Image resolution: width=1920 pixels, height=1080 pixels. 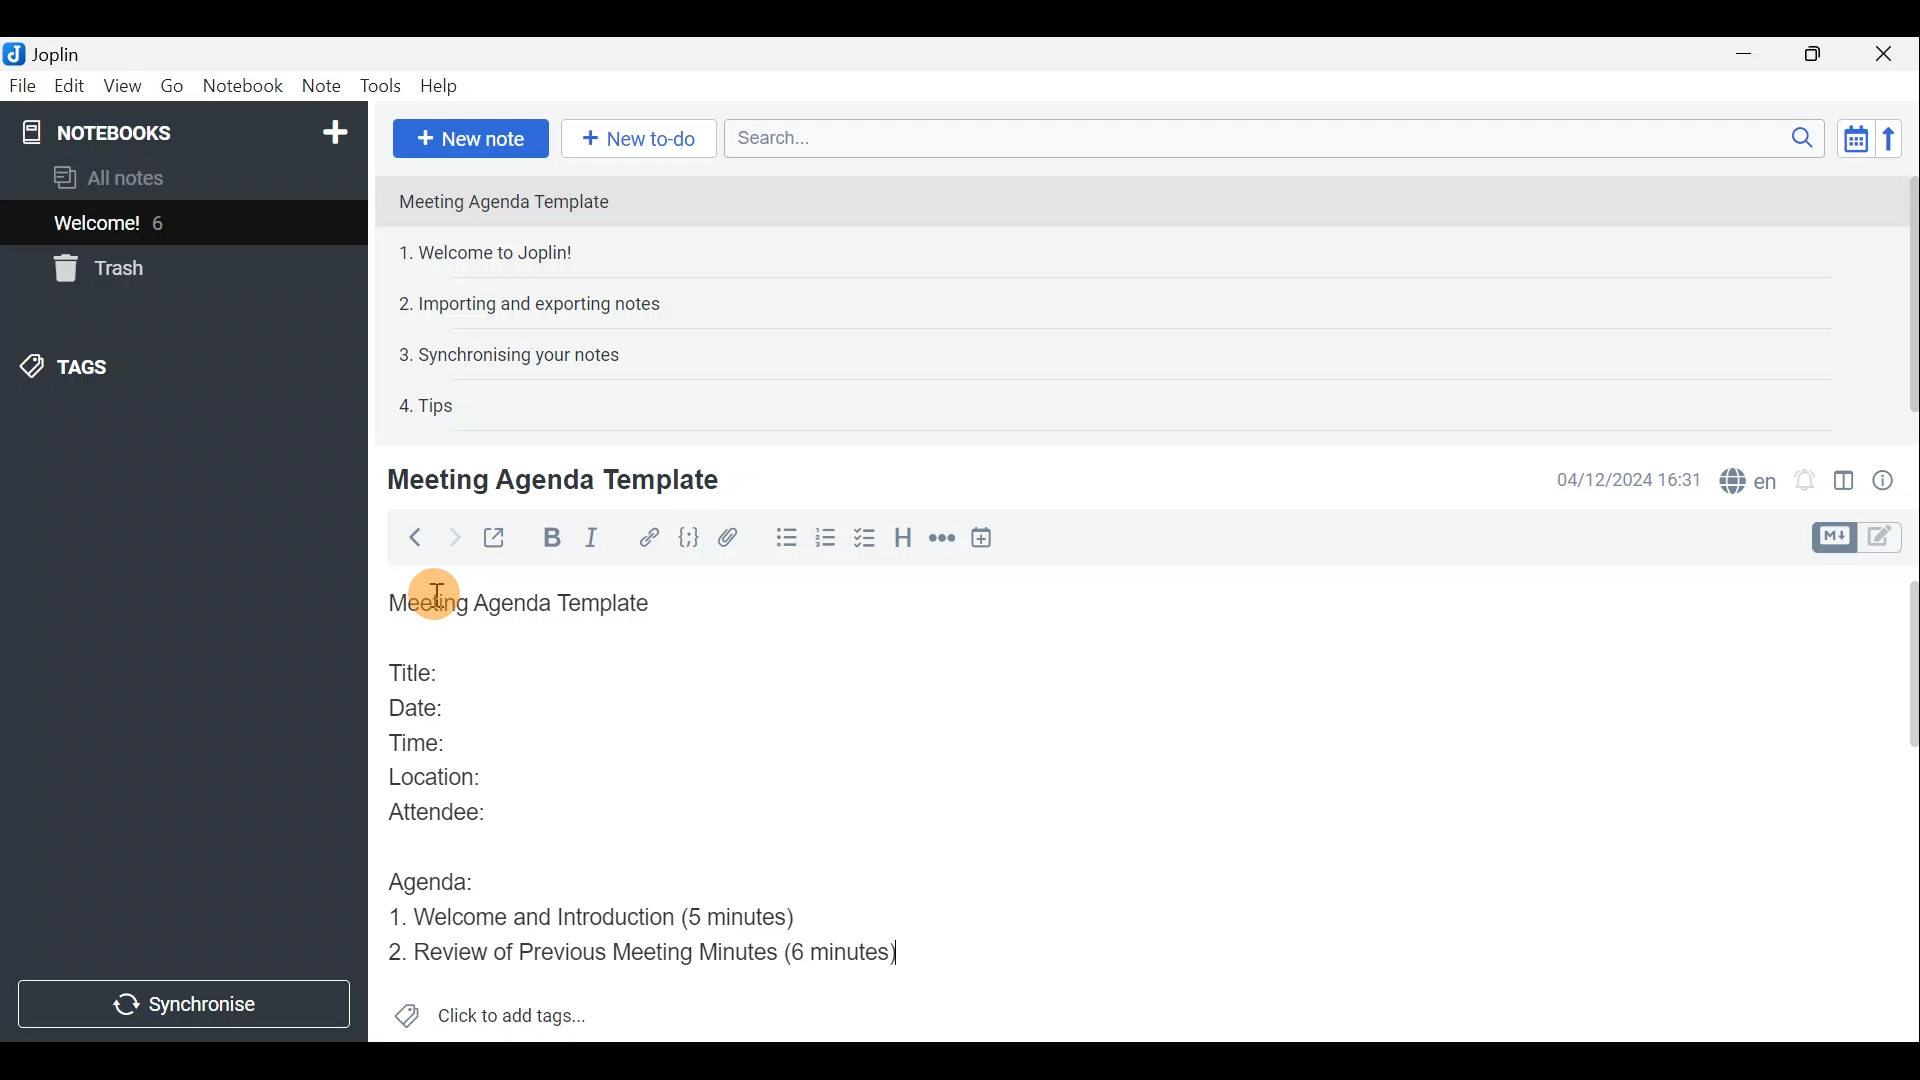 What do you see at coordinates (187, 131) in the screenshot?
I see `Notebooks` at bounding box center [187, 131].